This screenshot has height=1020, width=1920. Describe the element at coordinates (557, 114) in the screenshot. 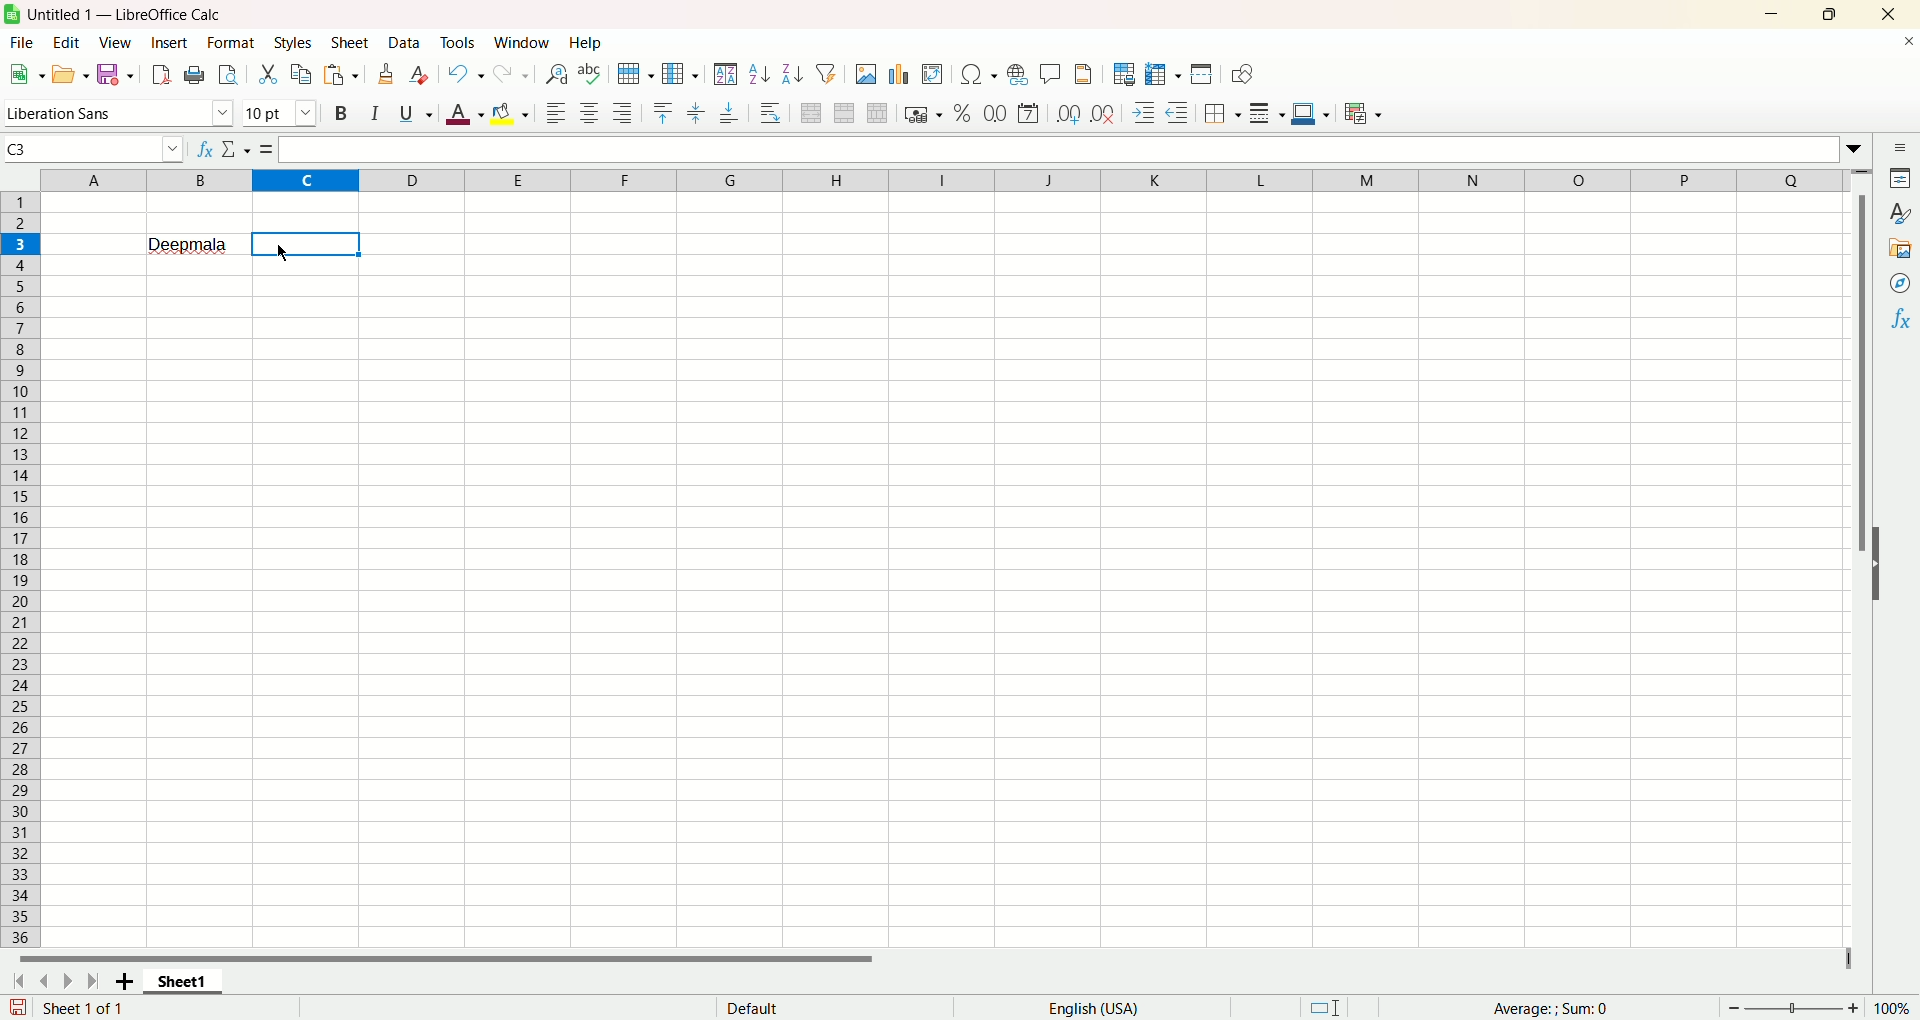

I see `align left` at that location.